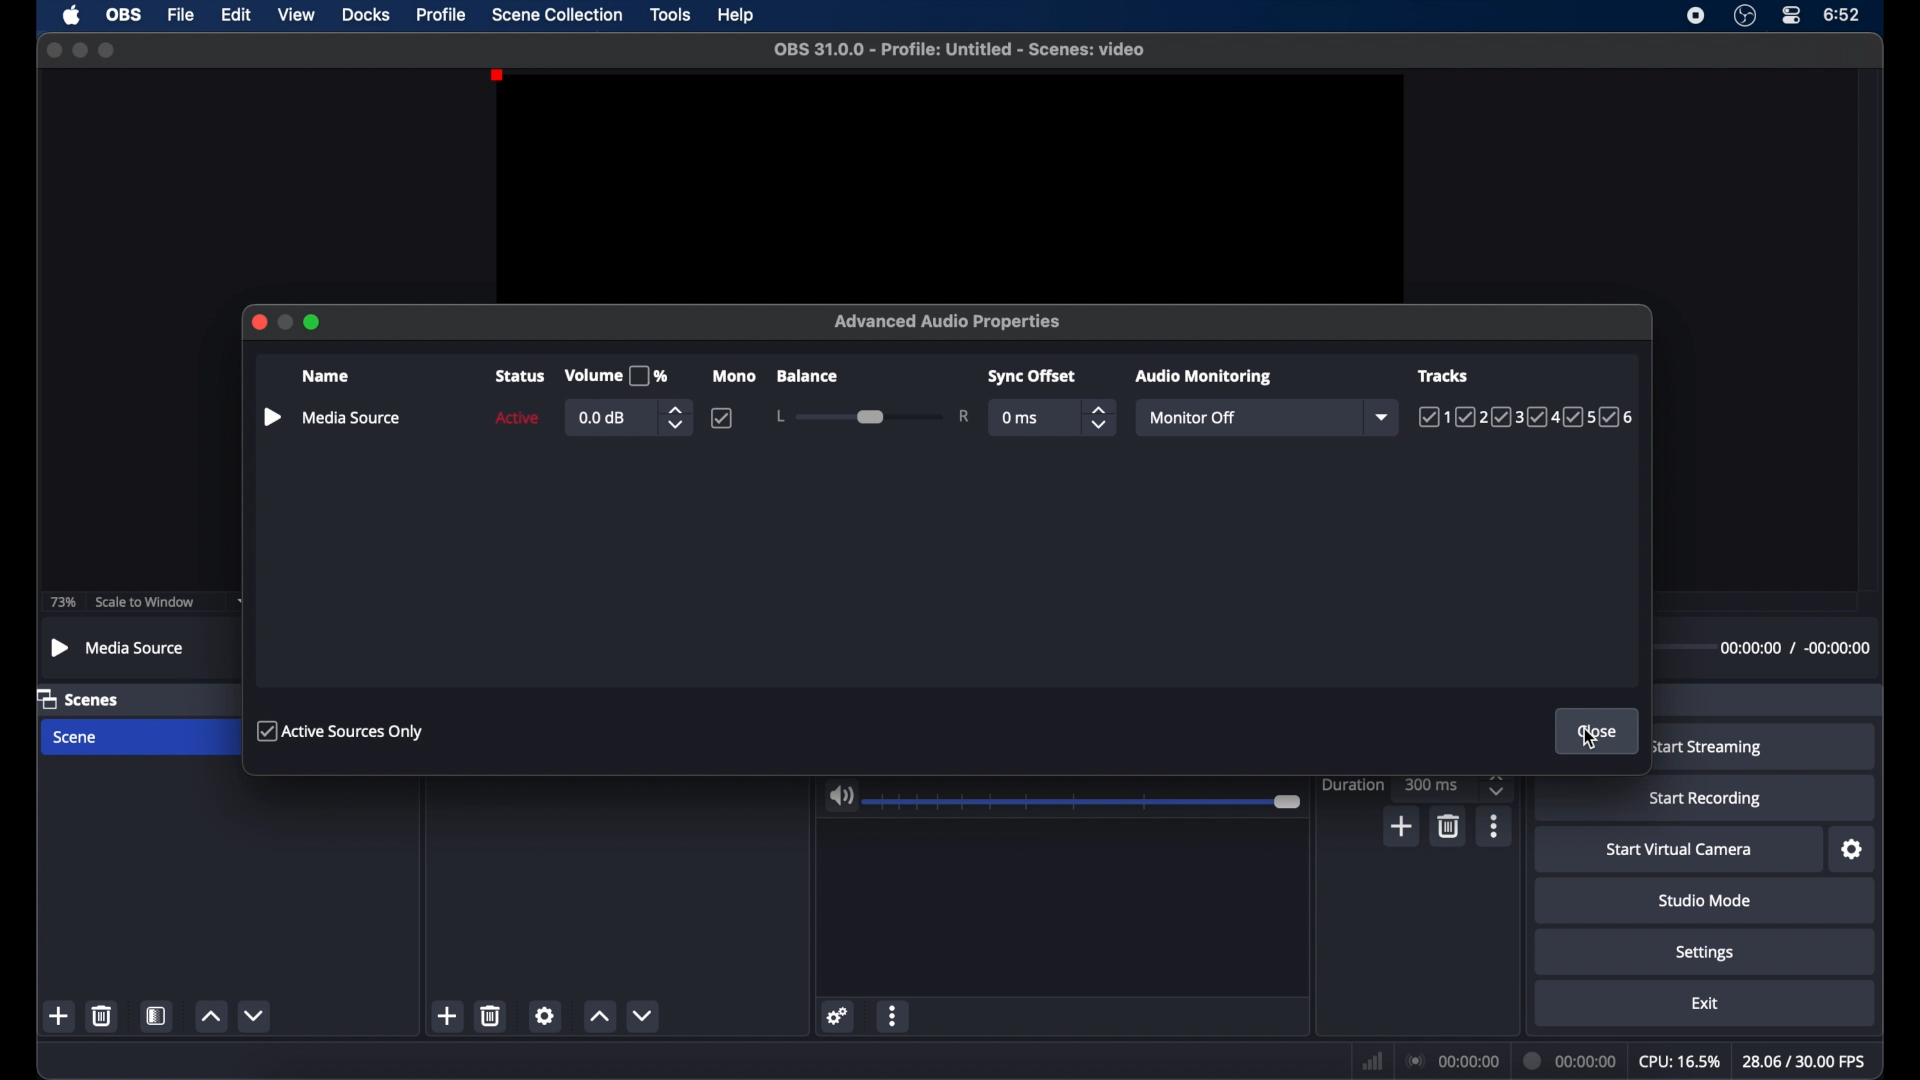 This screenshot has width=1920, height=1080. Describe the element at coordinates (950, 321) in the screenshot. I see `advanced audio properties` at that location.